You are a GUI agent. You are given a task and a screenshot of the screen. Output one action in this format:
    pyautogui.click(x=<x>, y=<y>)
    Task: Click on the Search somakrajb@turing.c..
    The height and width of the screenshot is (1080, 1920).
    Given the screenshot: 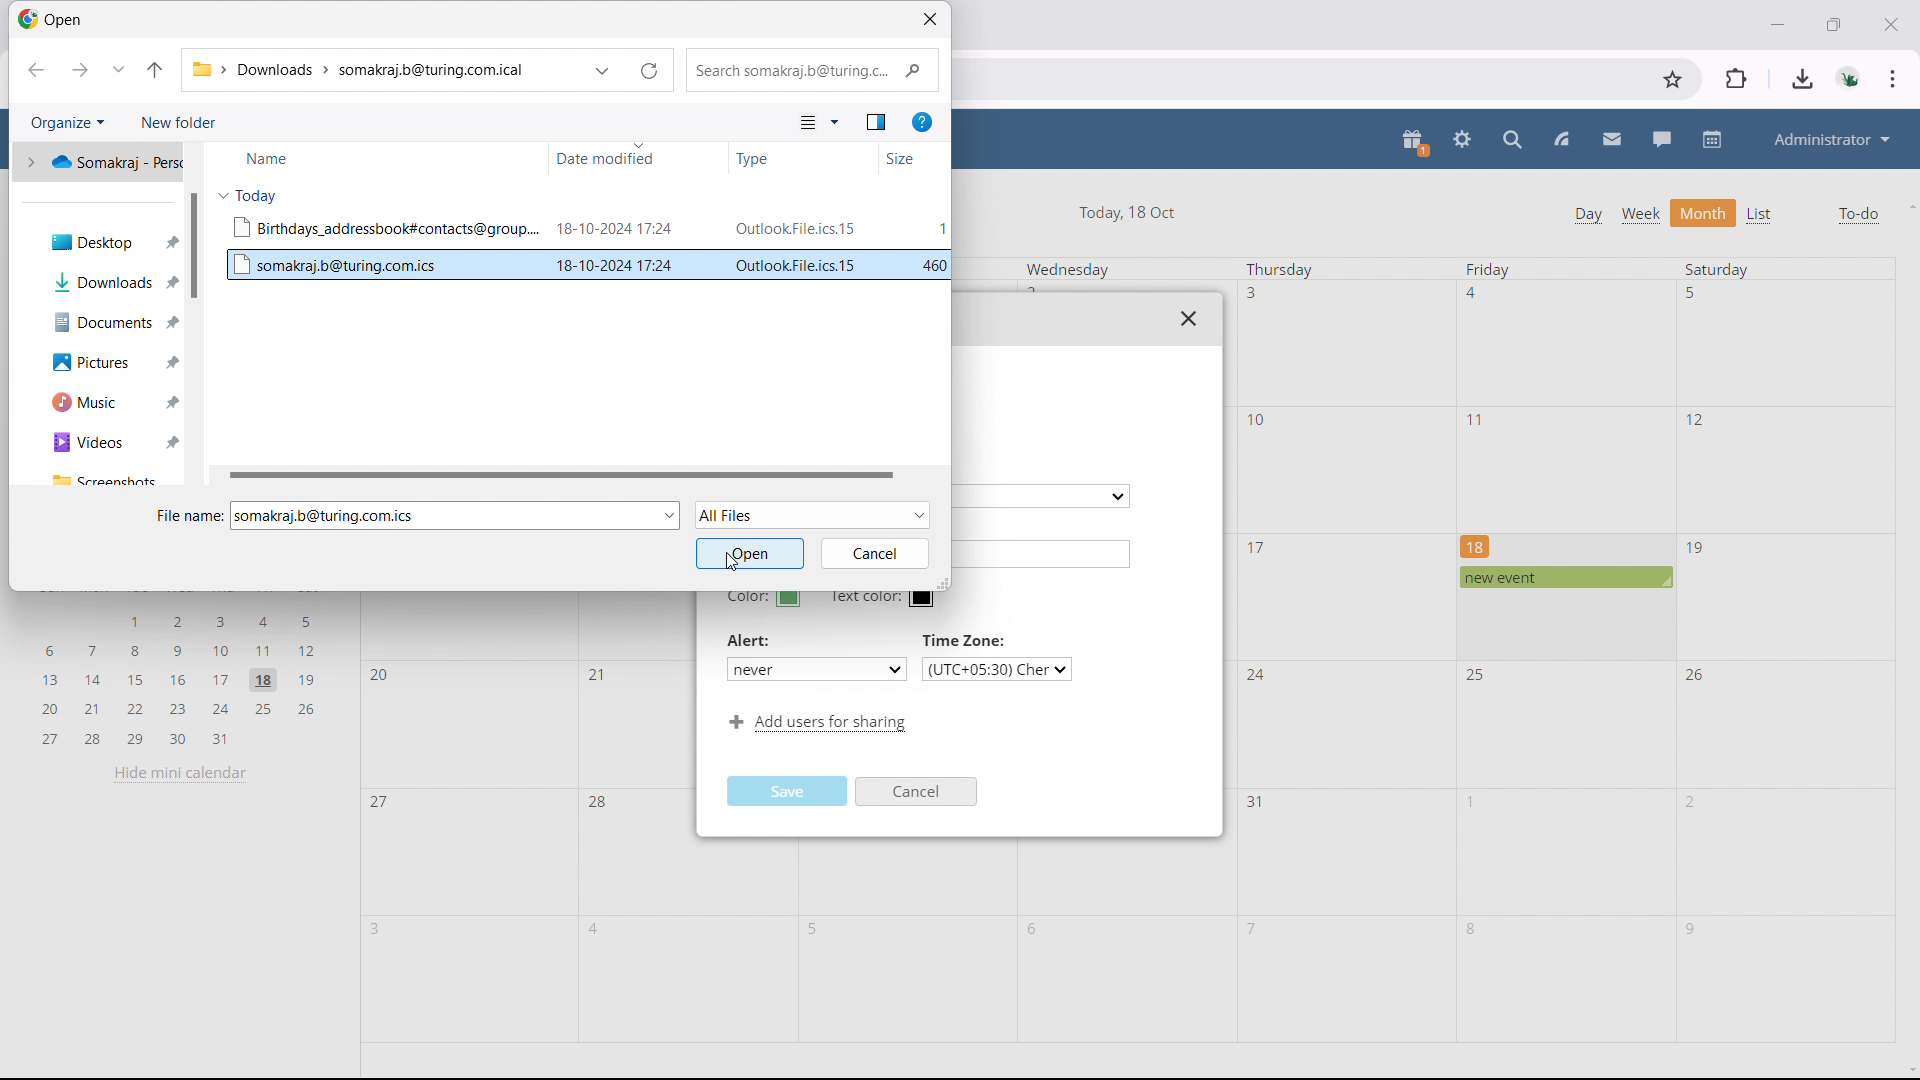 What is the action you would take?
    pyautogui.click(x=811, y=71)
    